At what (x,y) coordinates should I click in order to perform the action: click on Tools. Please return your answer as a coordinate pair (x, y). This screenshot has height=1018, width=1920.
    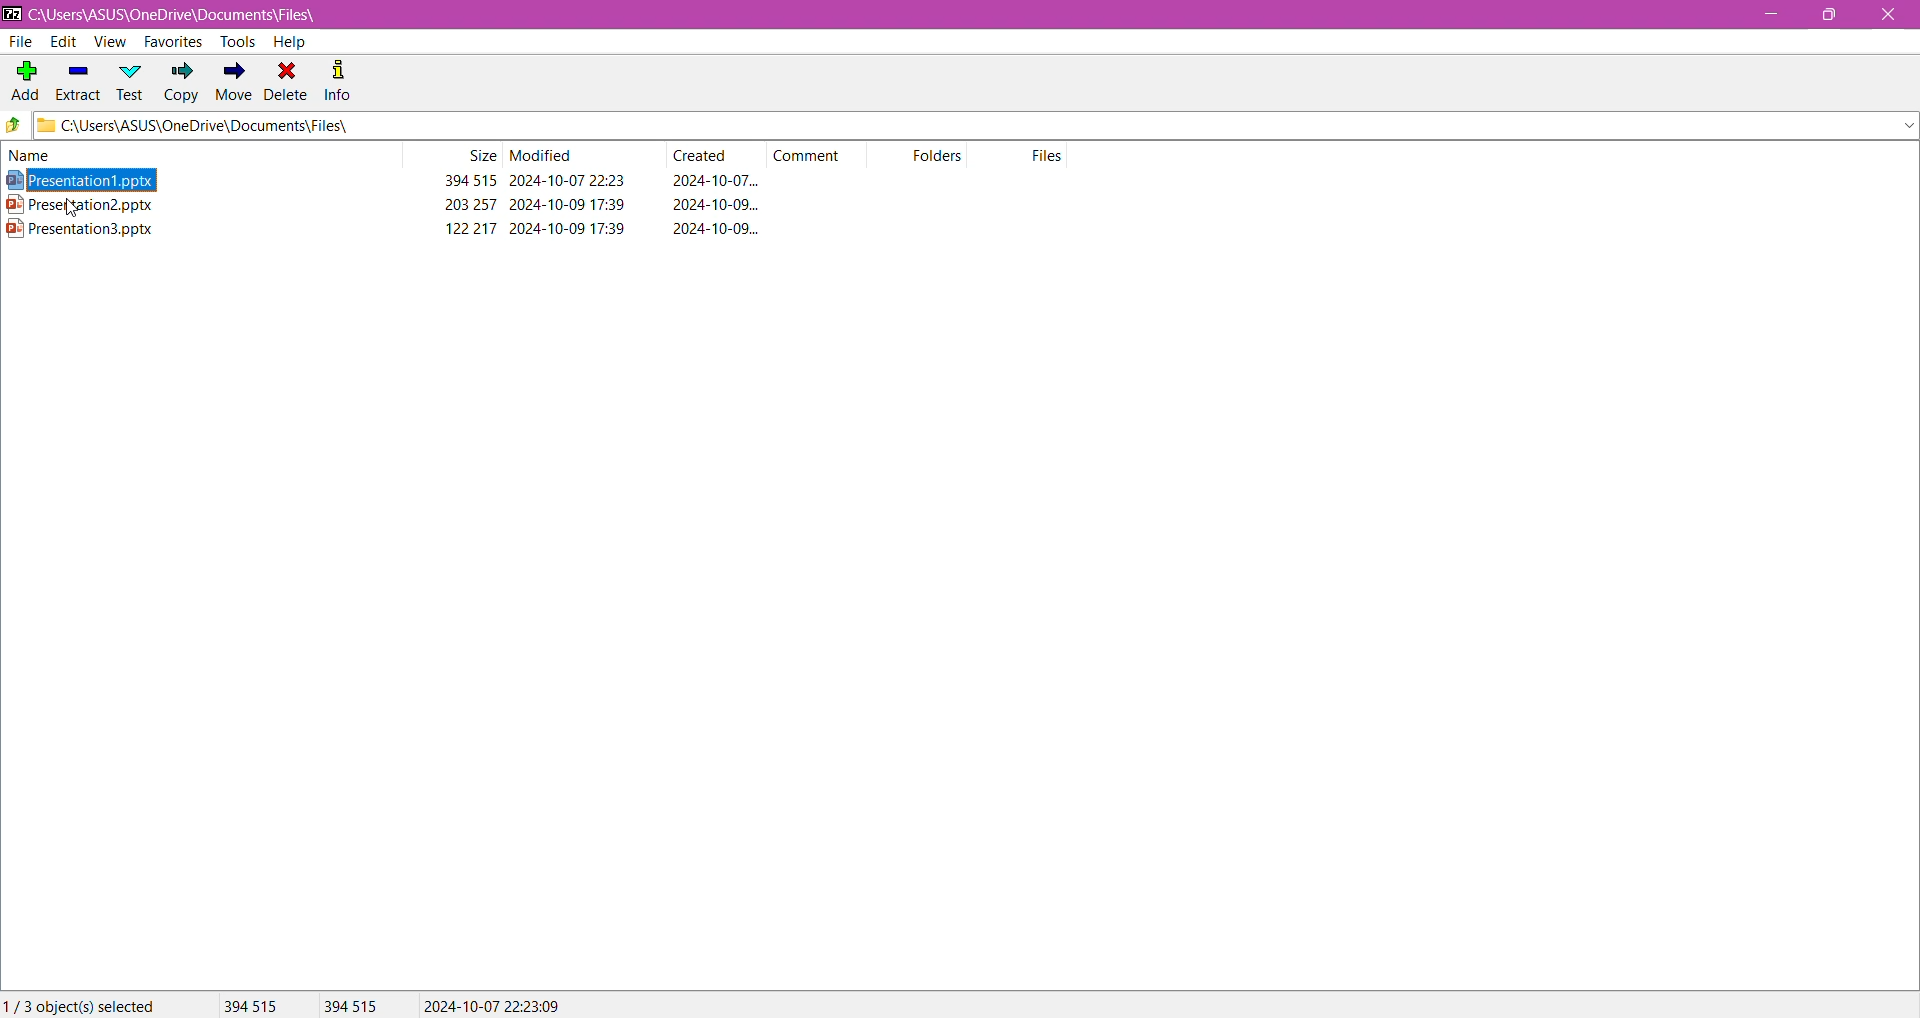
    Looking at the image, I should click on (235, 41).